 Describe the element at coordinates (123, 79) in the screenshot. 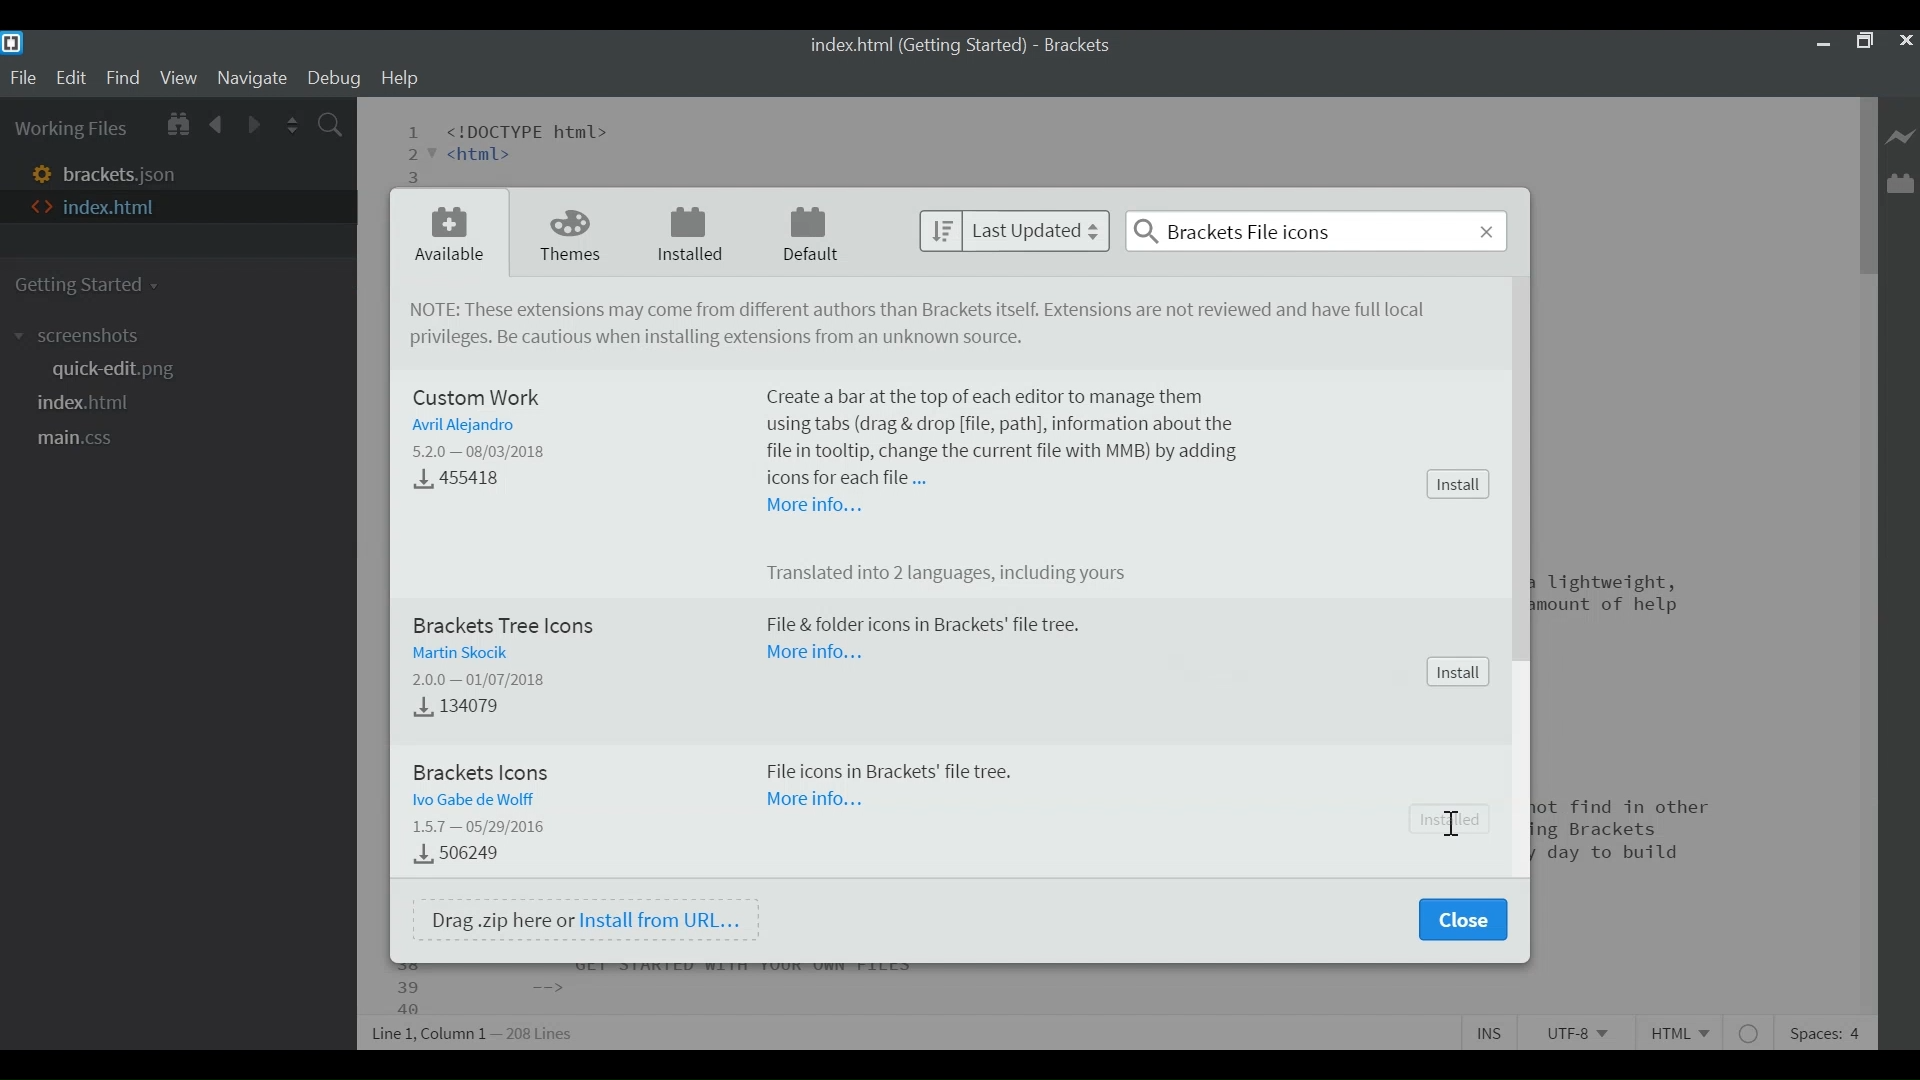

I see `Find` at that location.